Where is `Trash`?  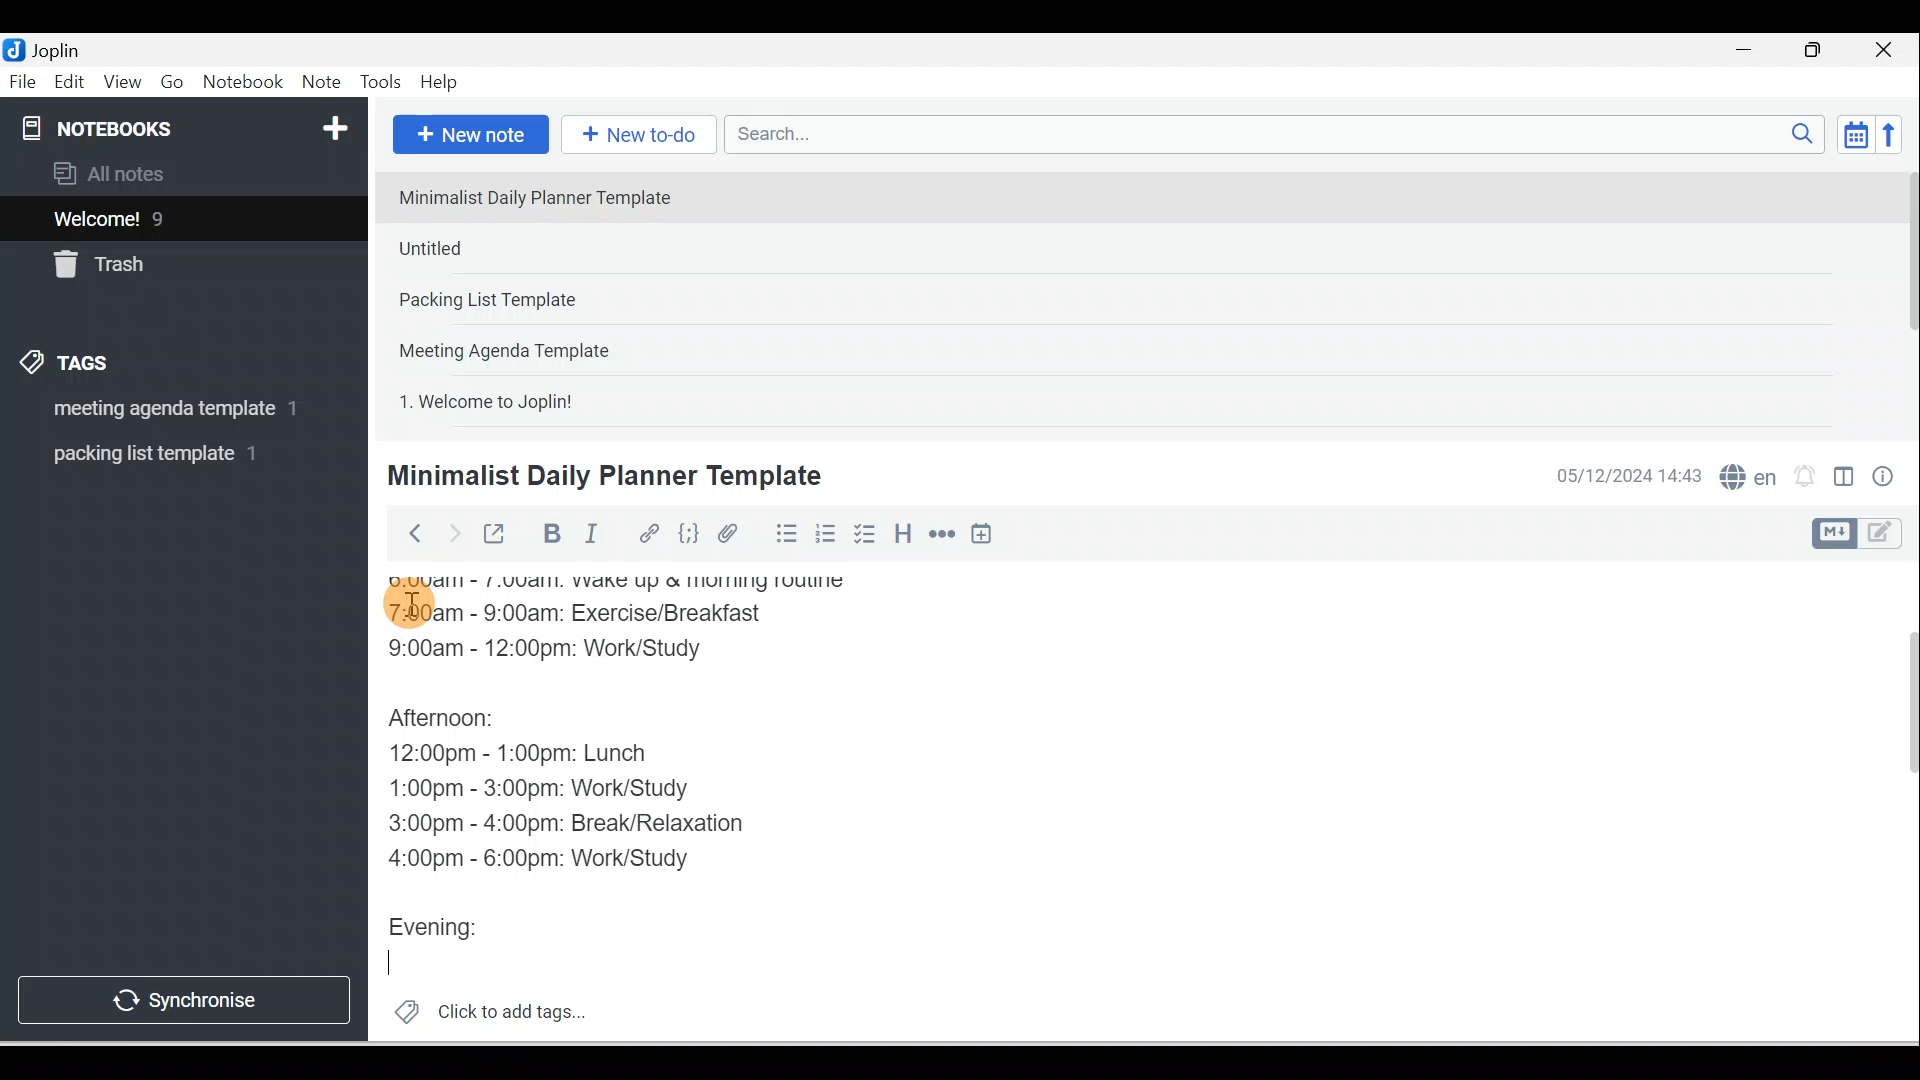
Trash is located at coordinates (147, 259).